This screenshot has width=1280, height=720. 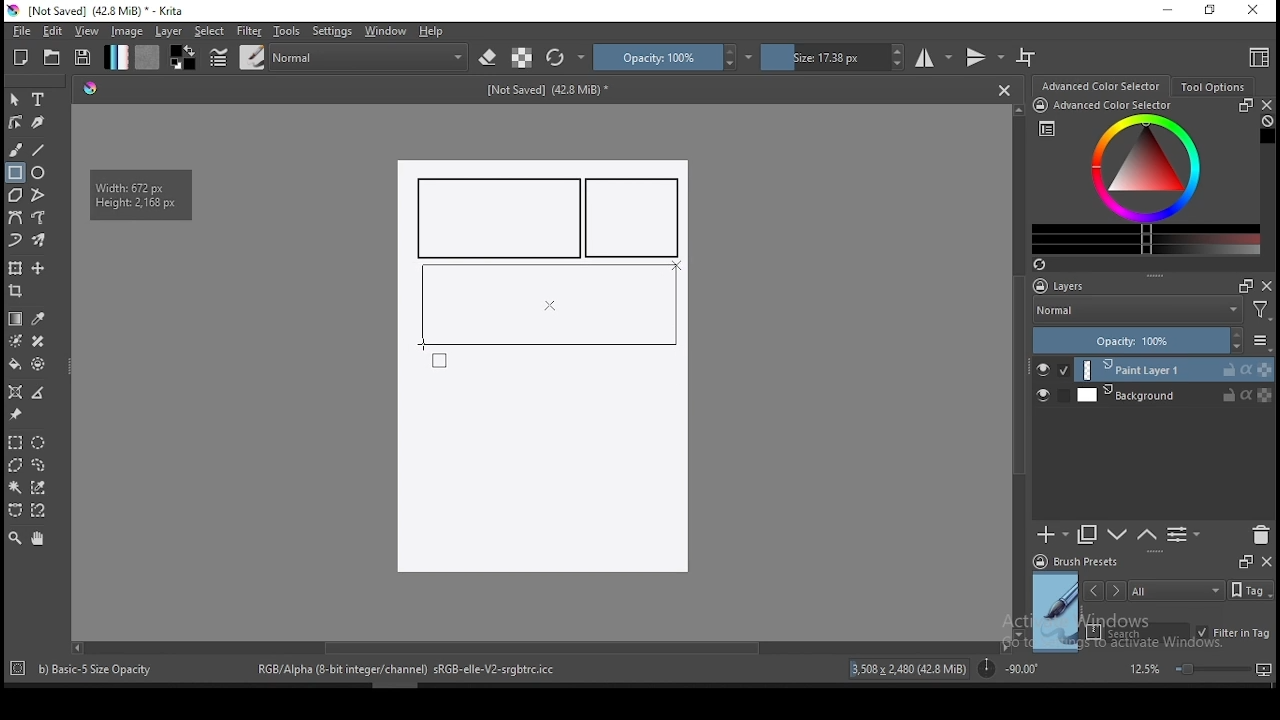 I want to click on set eraser mode, so click(x=490, y=58).